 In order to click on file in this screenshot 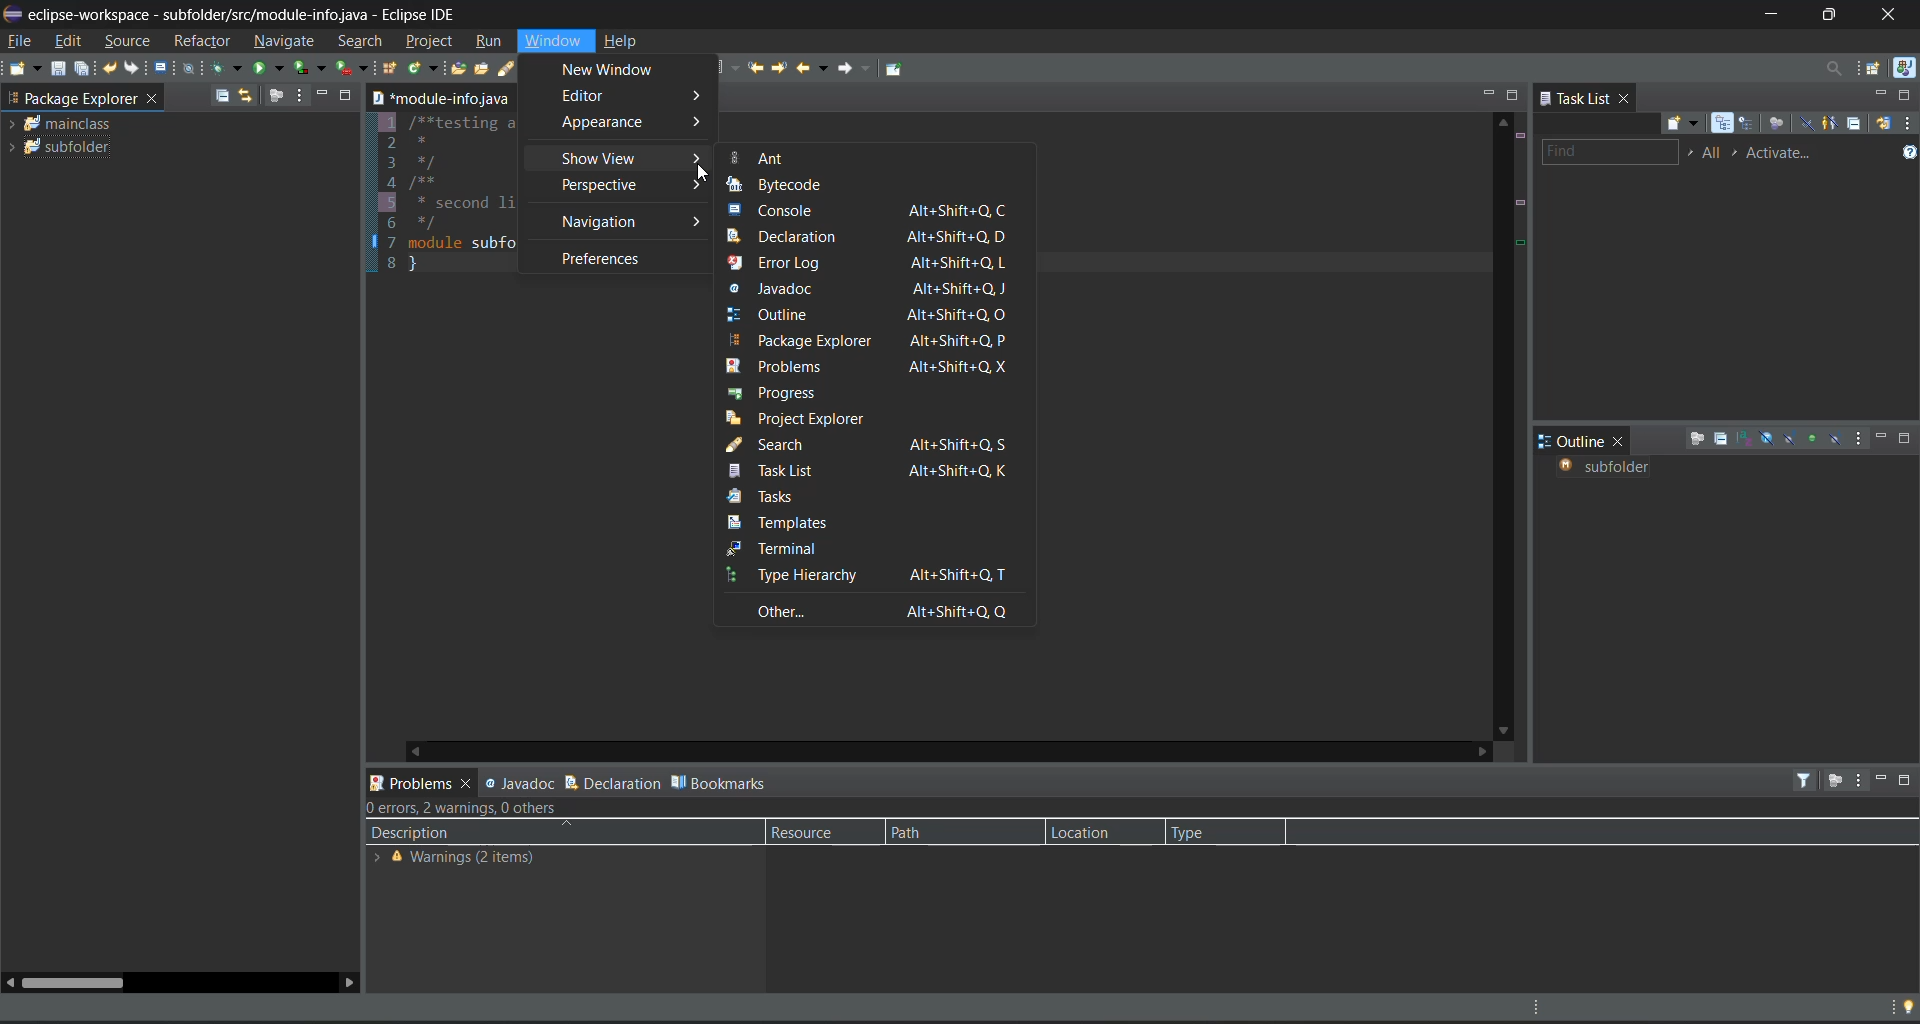, I will do `click(21, 40)`.